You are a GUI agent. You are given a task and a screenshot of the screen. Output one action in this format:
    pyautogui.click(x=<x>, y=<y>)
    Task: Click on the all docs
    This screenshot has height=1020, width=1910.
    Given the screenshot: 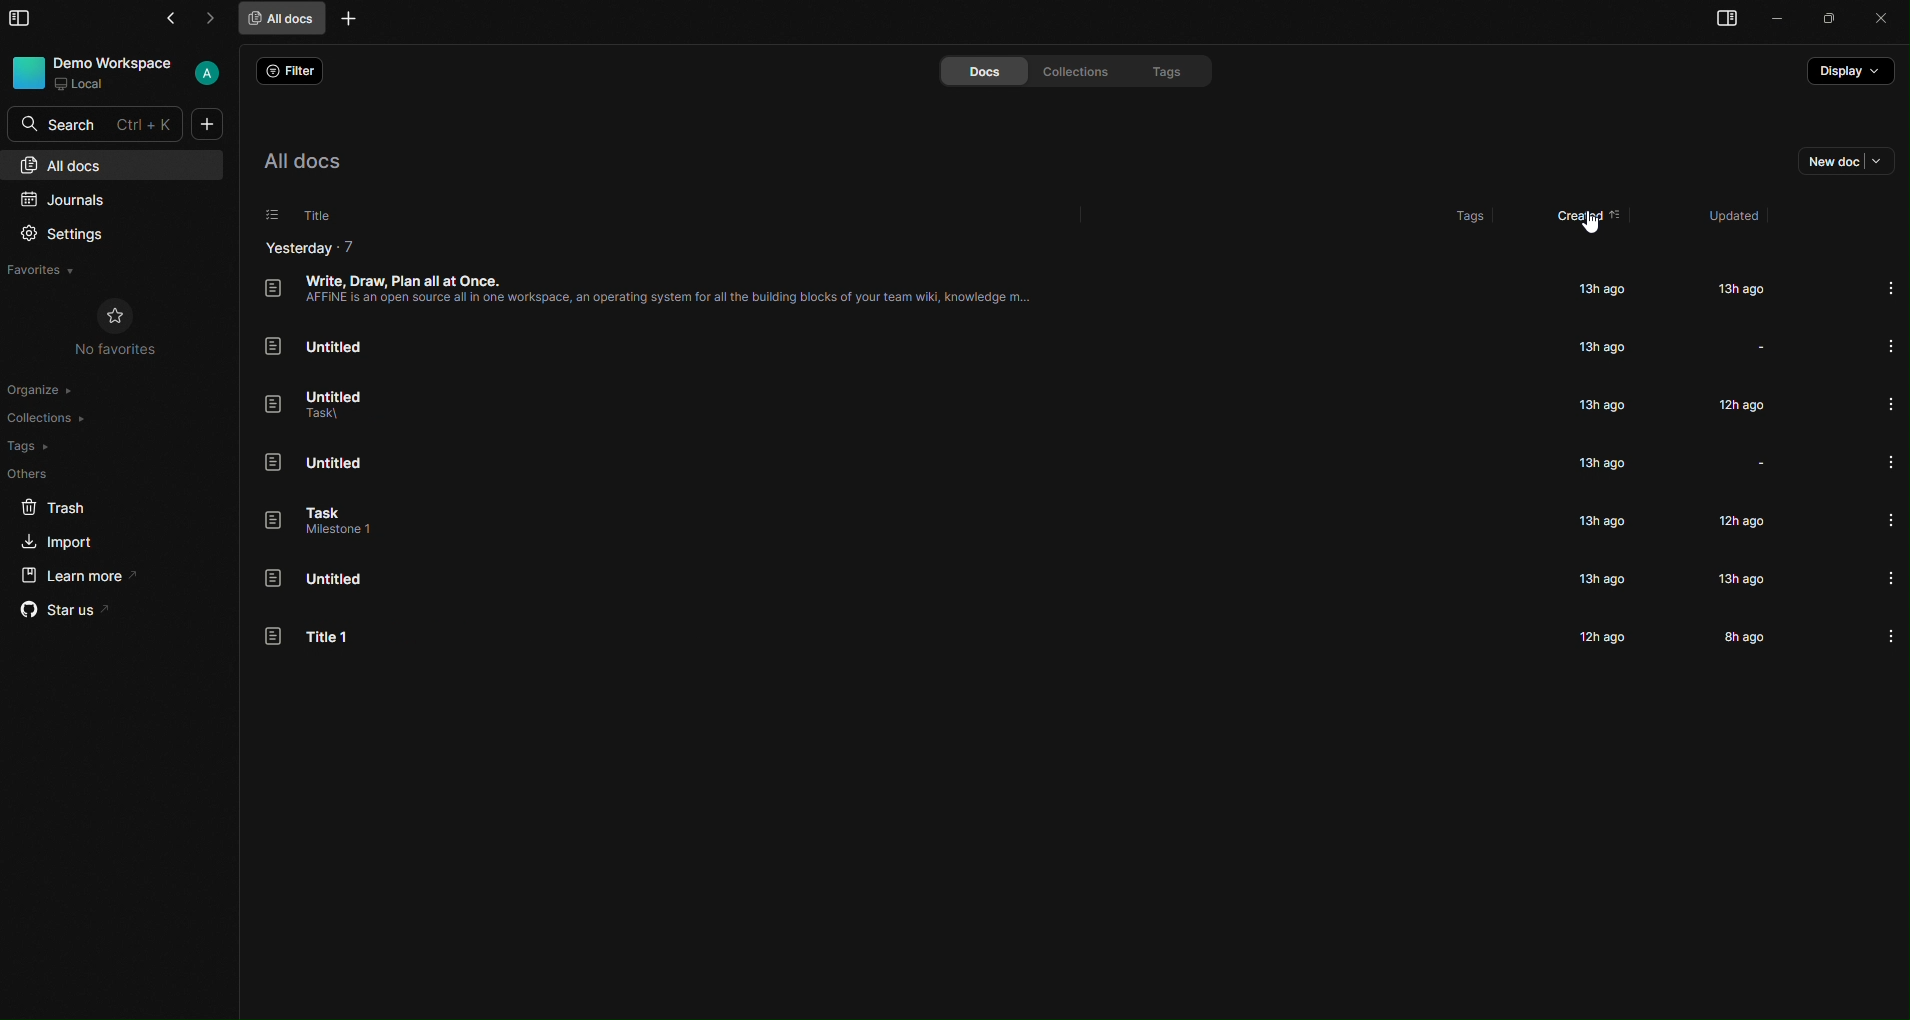 What is the action you would take?
    pyautogui.click(x=311, y=159)
    